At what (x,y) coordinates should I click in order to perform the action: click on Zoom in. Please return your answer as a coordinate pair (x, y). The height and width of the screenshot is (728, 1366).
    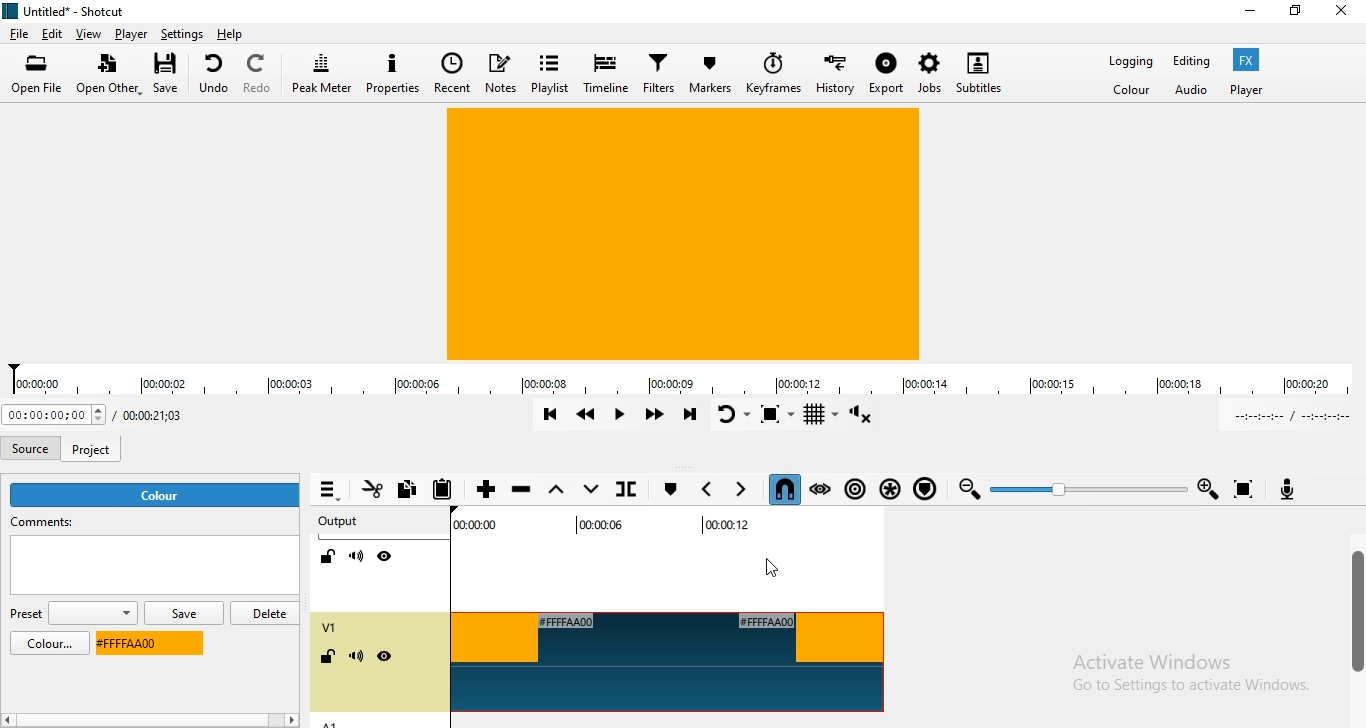
    Looking at the image, I should click on (1208, 490).